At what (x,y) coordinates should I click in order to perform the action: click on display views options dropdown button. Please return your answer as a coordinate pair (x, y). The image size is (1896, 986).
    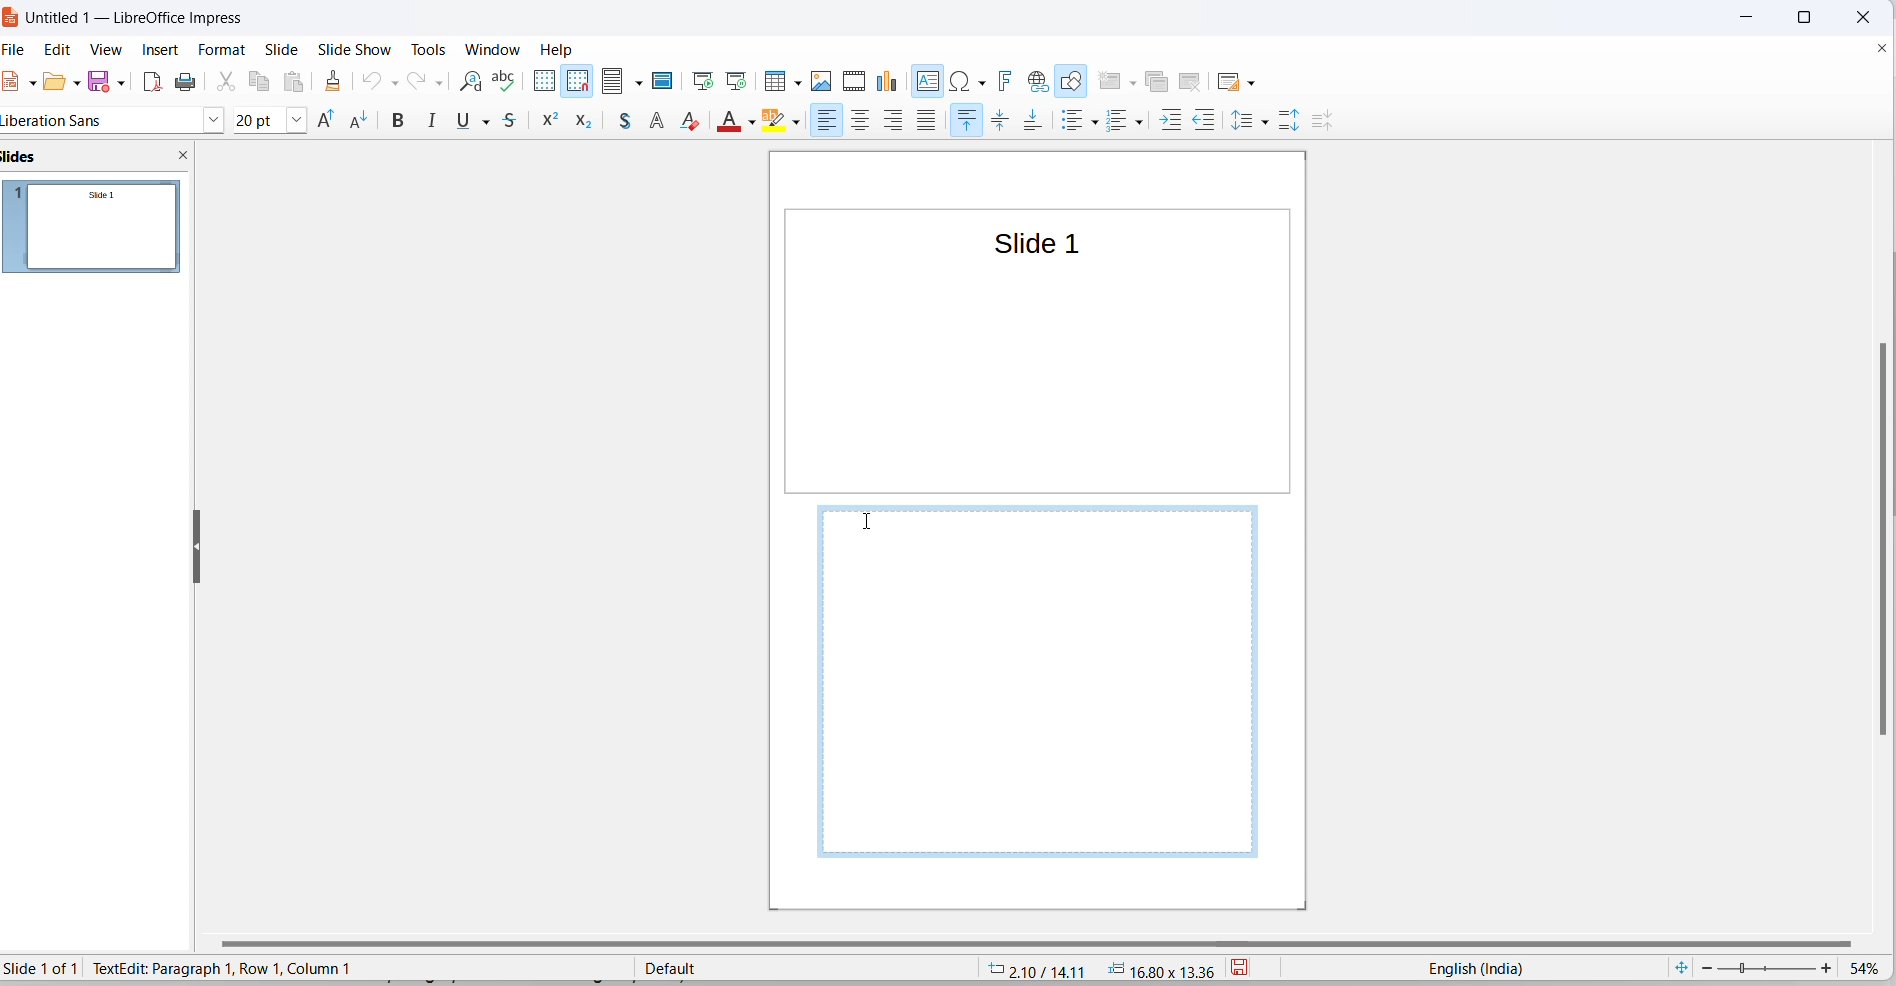
    Looking at the image, I should click on (642, 82).